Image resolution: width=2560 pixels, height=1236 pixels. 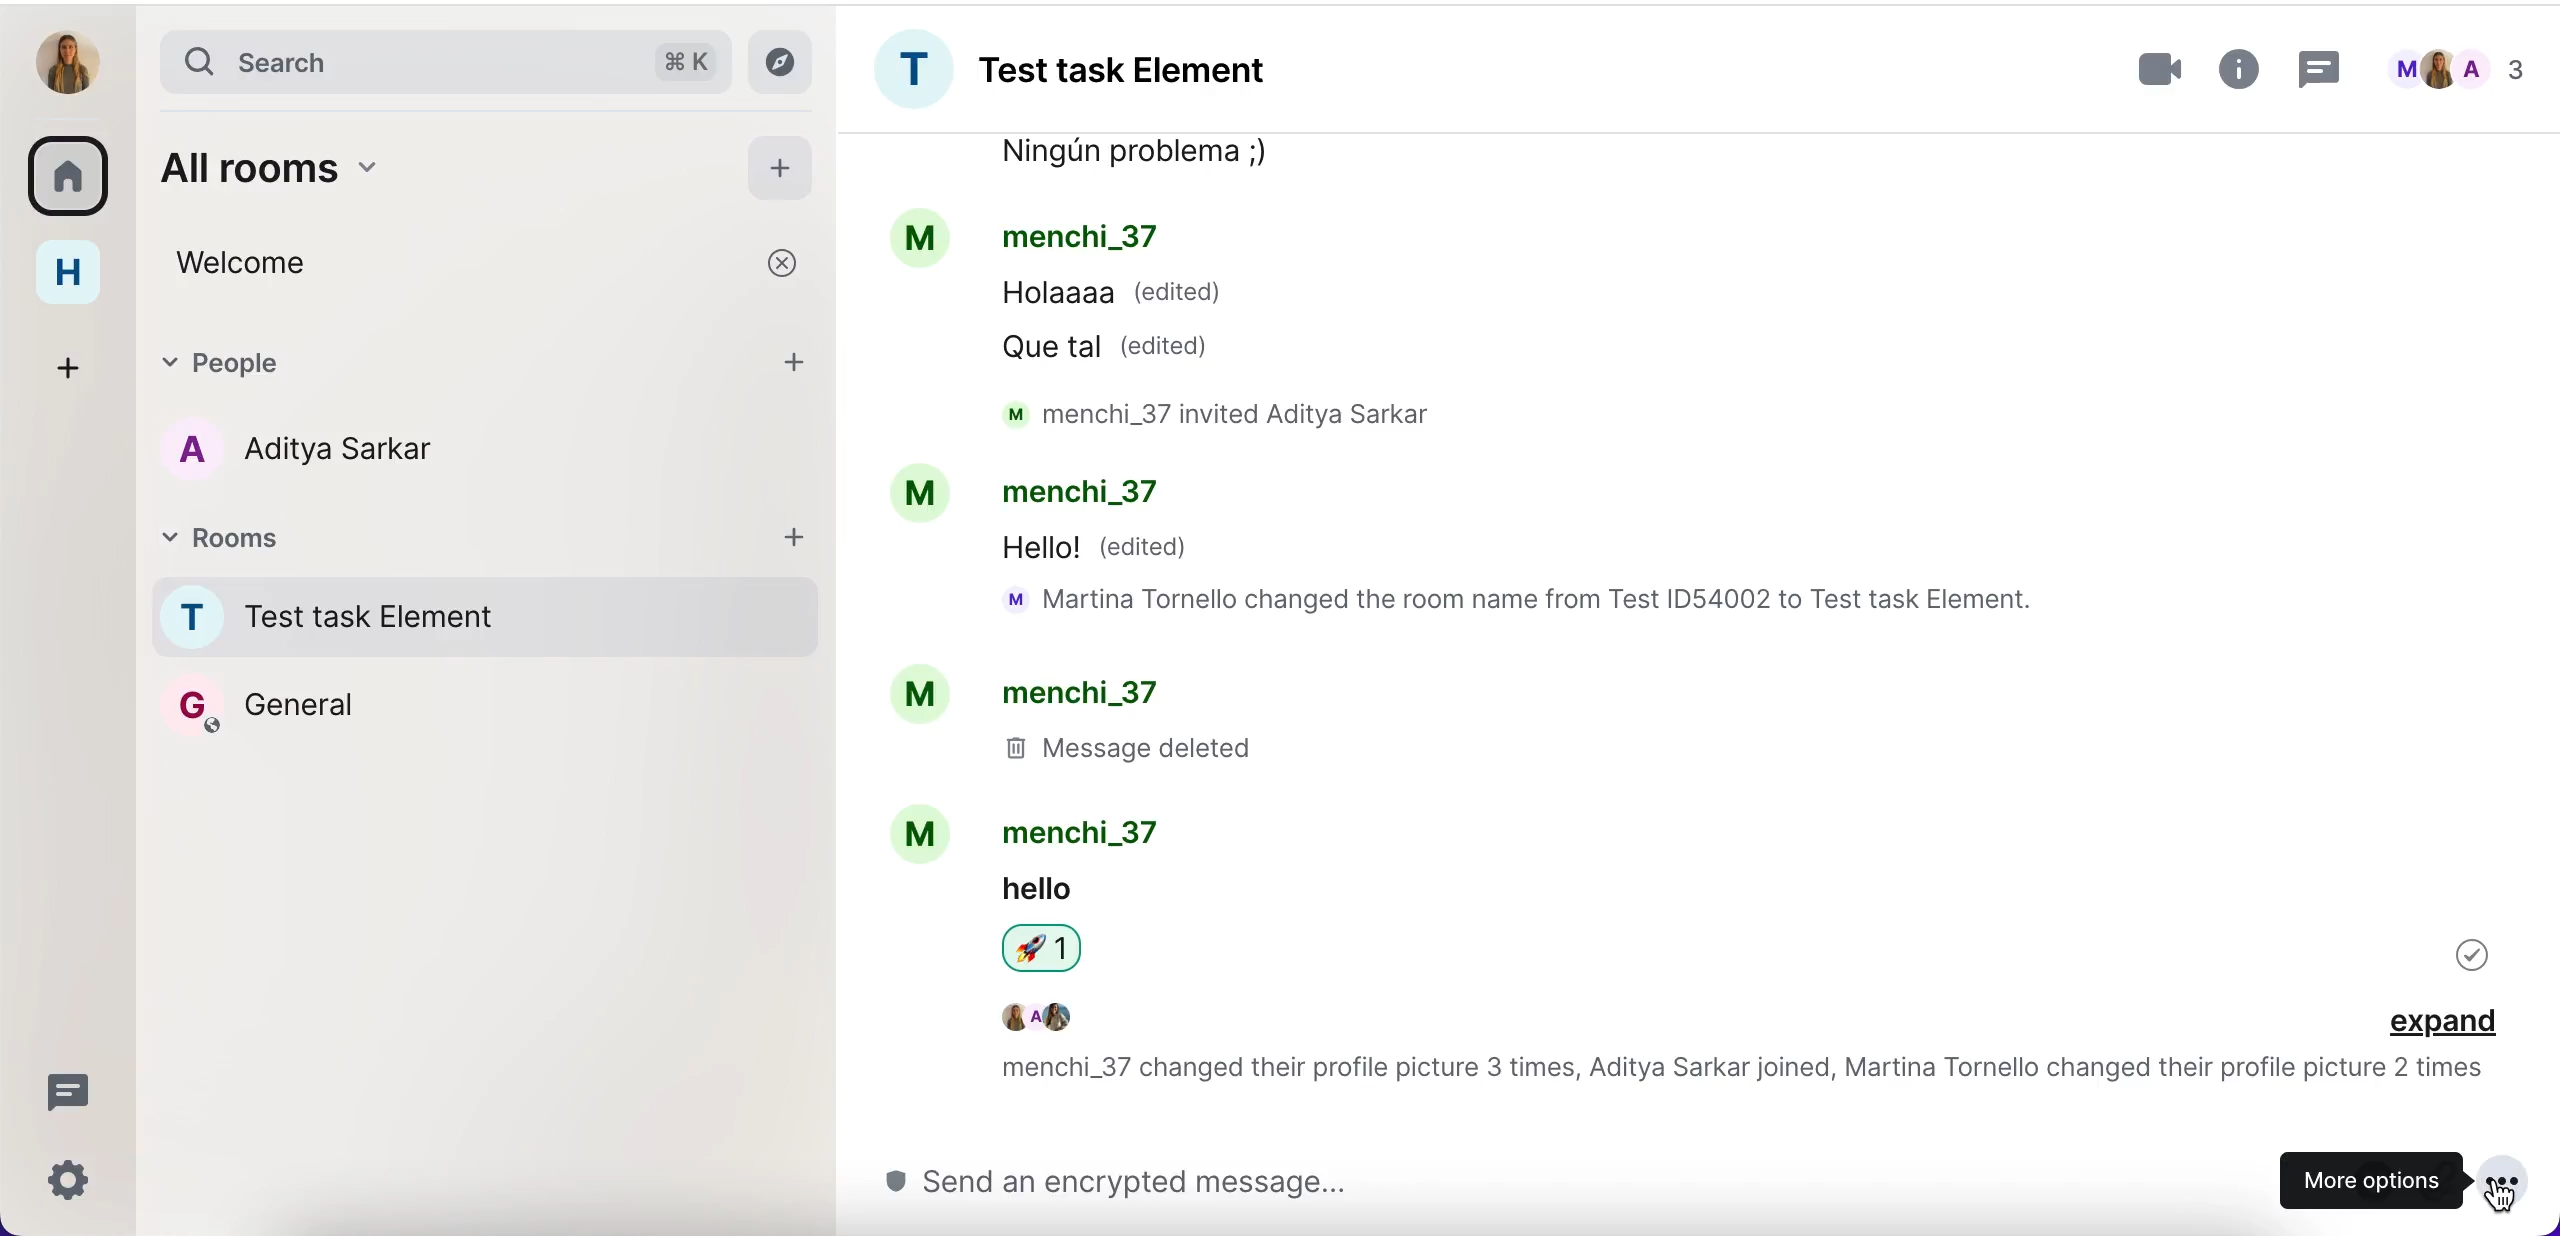 What do you see at coordinates (1138, 71) in the screenshot?
I see `room group` at bounding box center [1138, 71].